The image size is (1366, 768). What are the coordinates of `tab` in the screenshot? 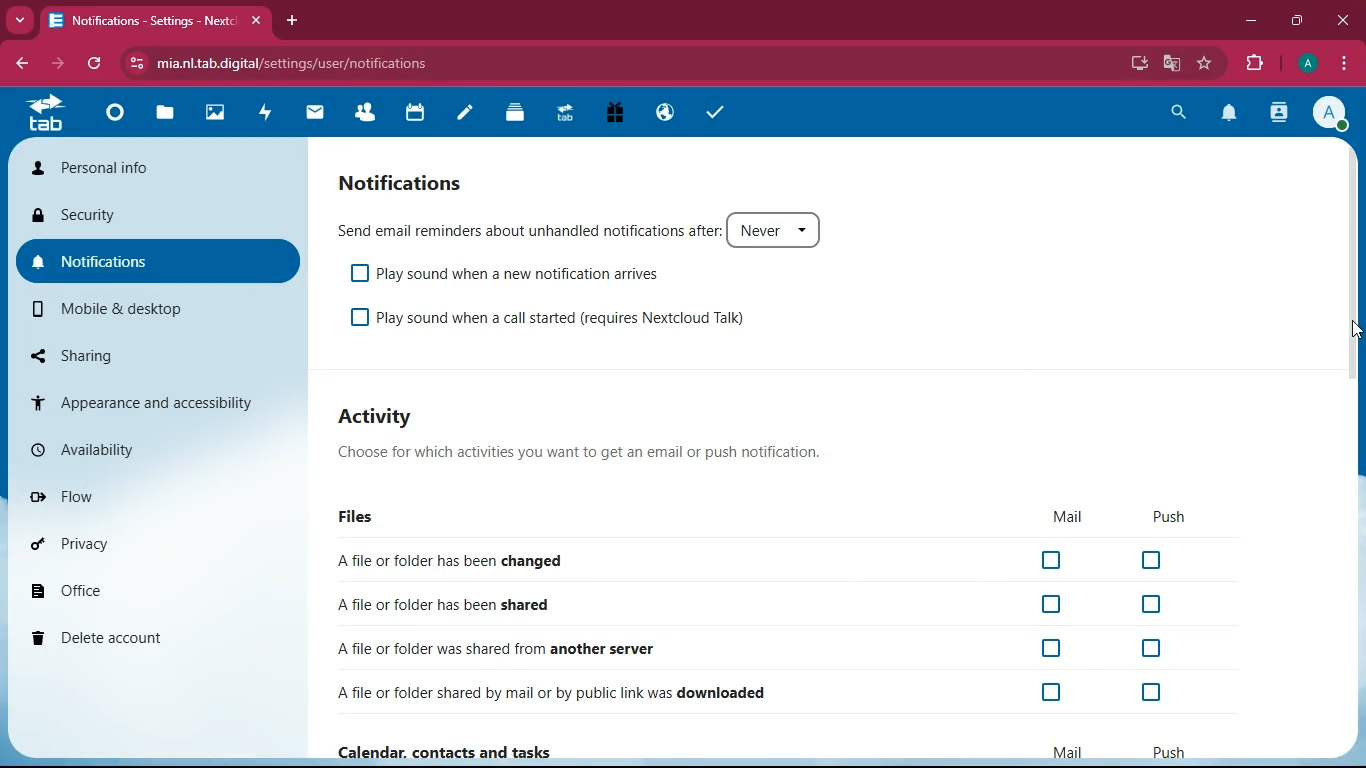 It's located at (52, 114).